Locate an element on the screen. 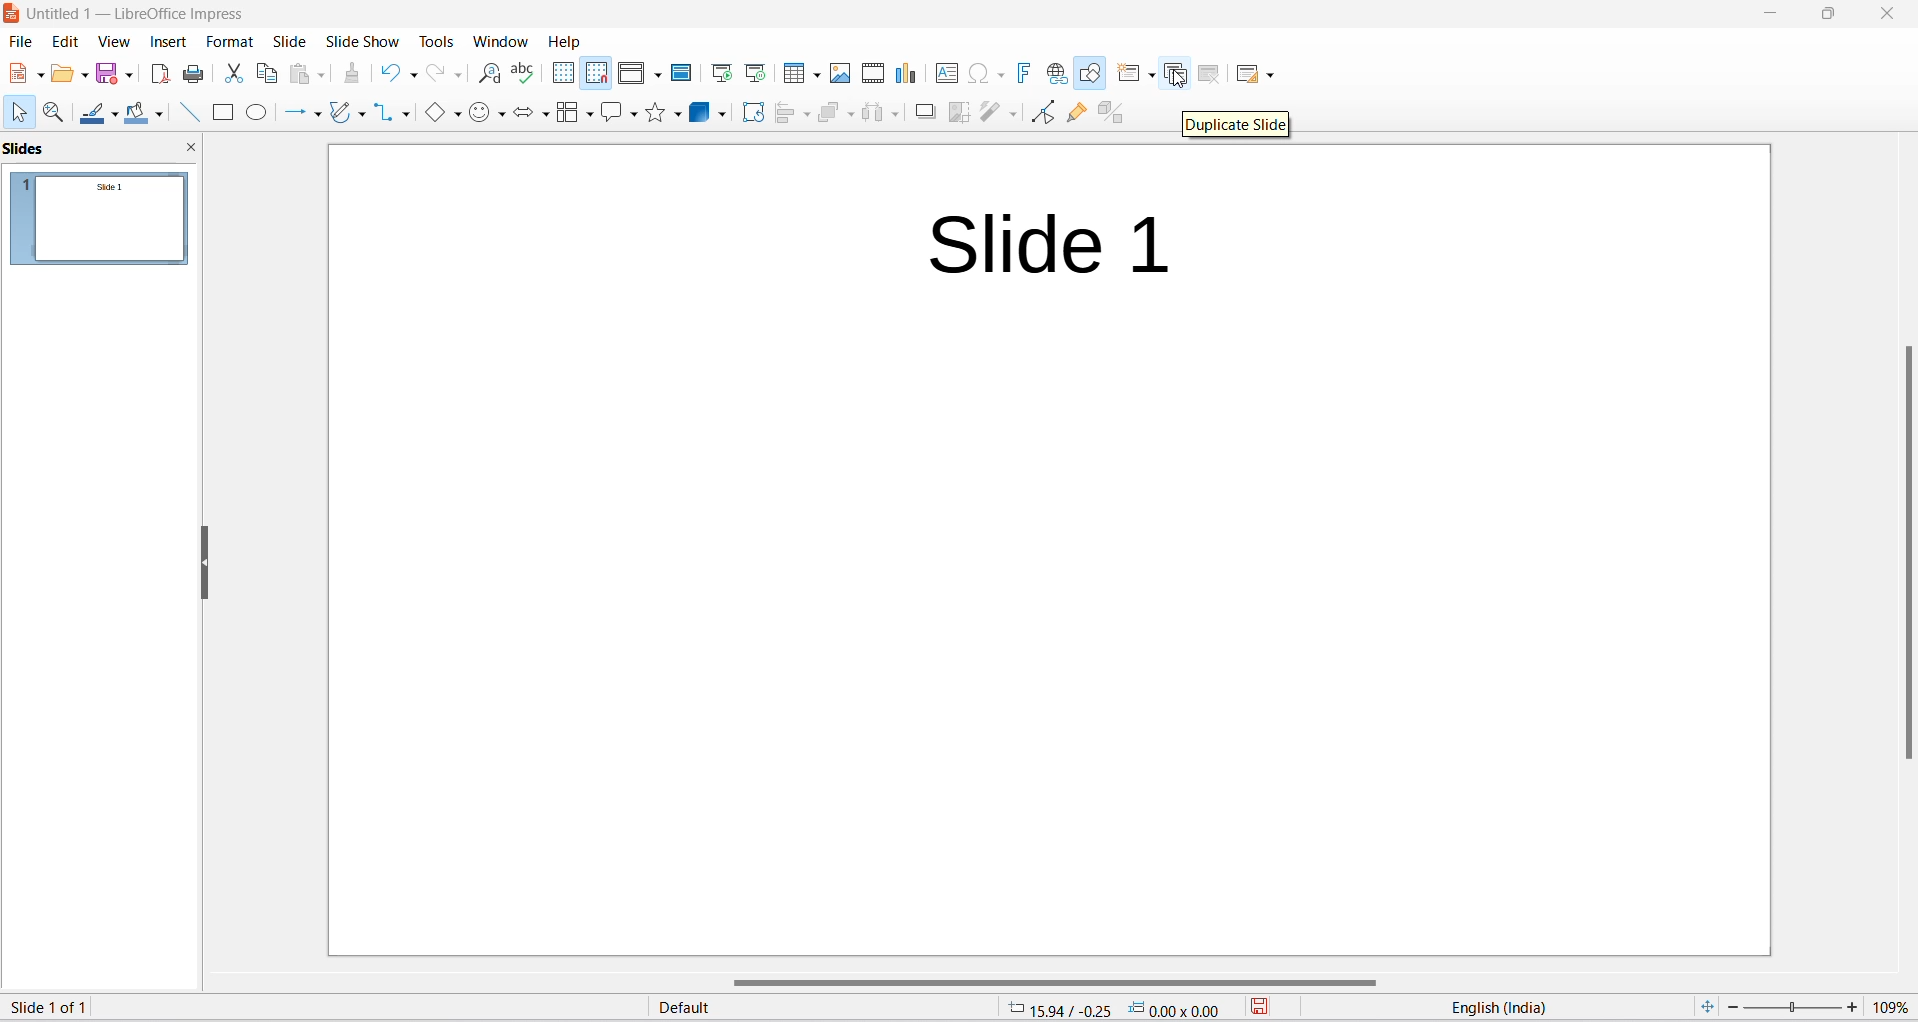  format is located at coordinates (227, 40).